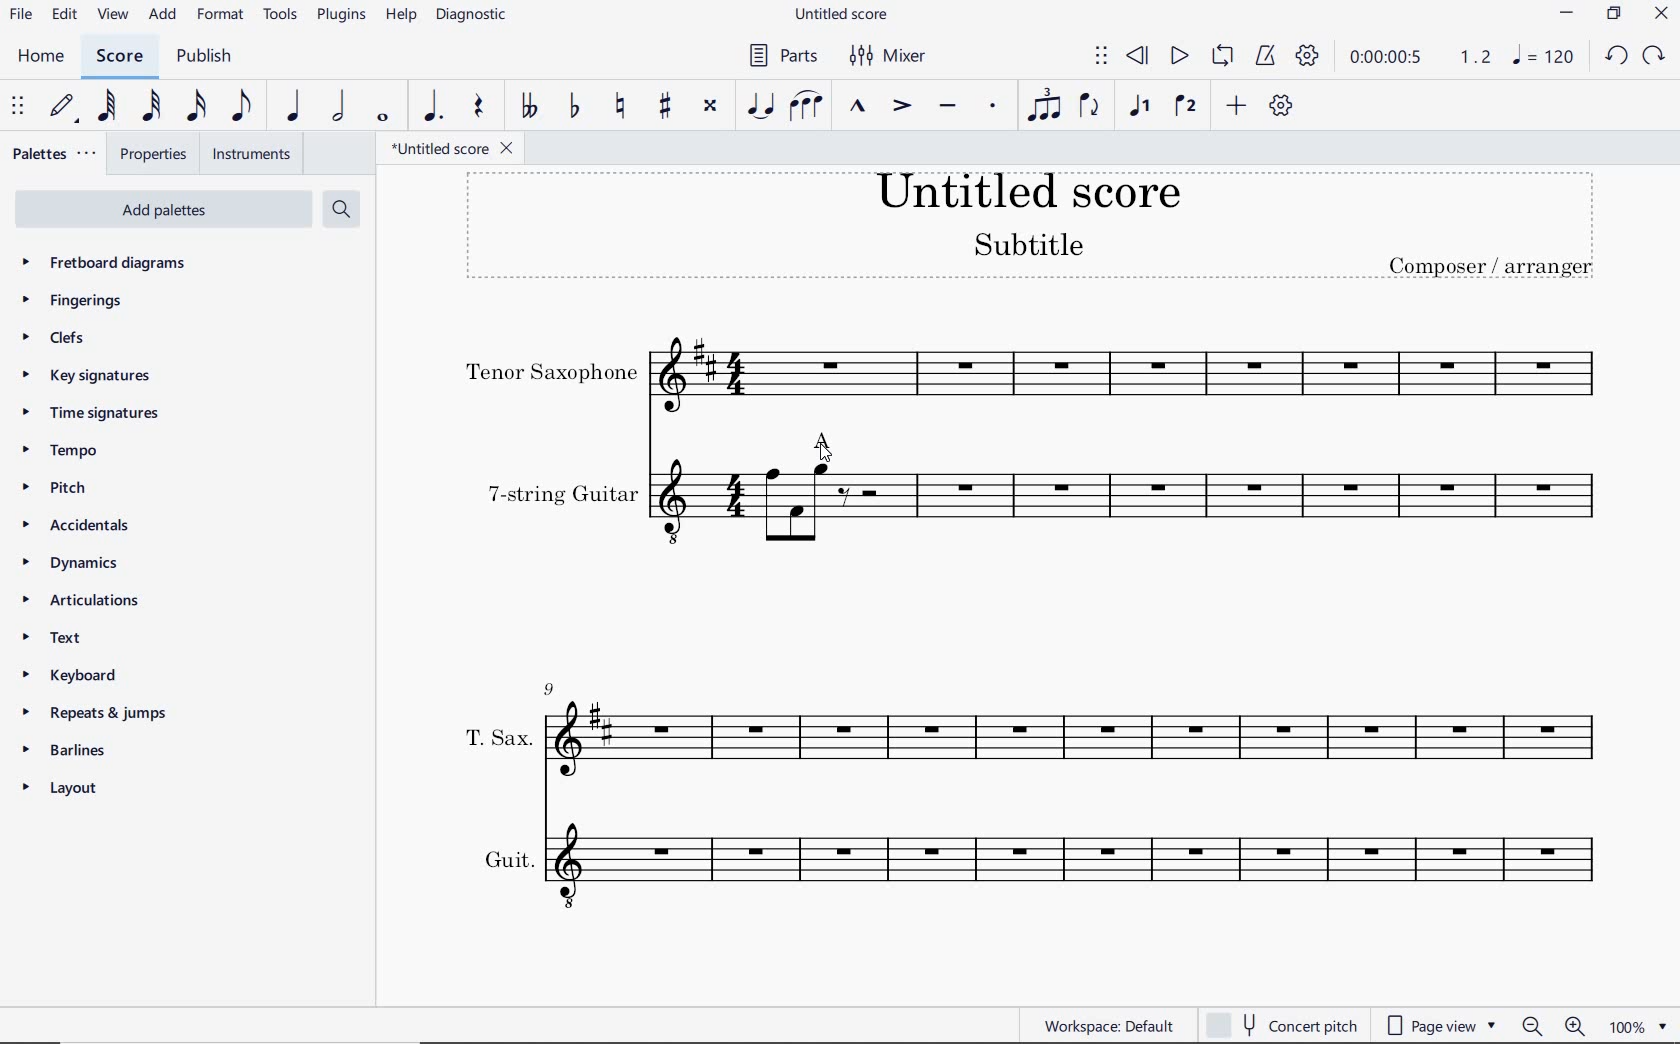  What do you see at coordinates (1613, 16) in the screenshot?
I see `RESTORE DOWN` at bounding box center [1613, 16].